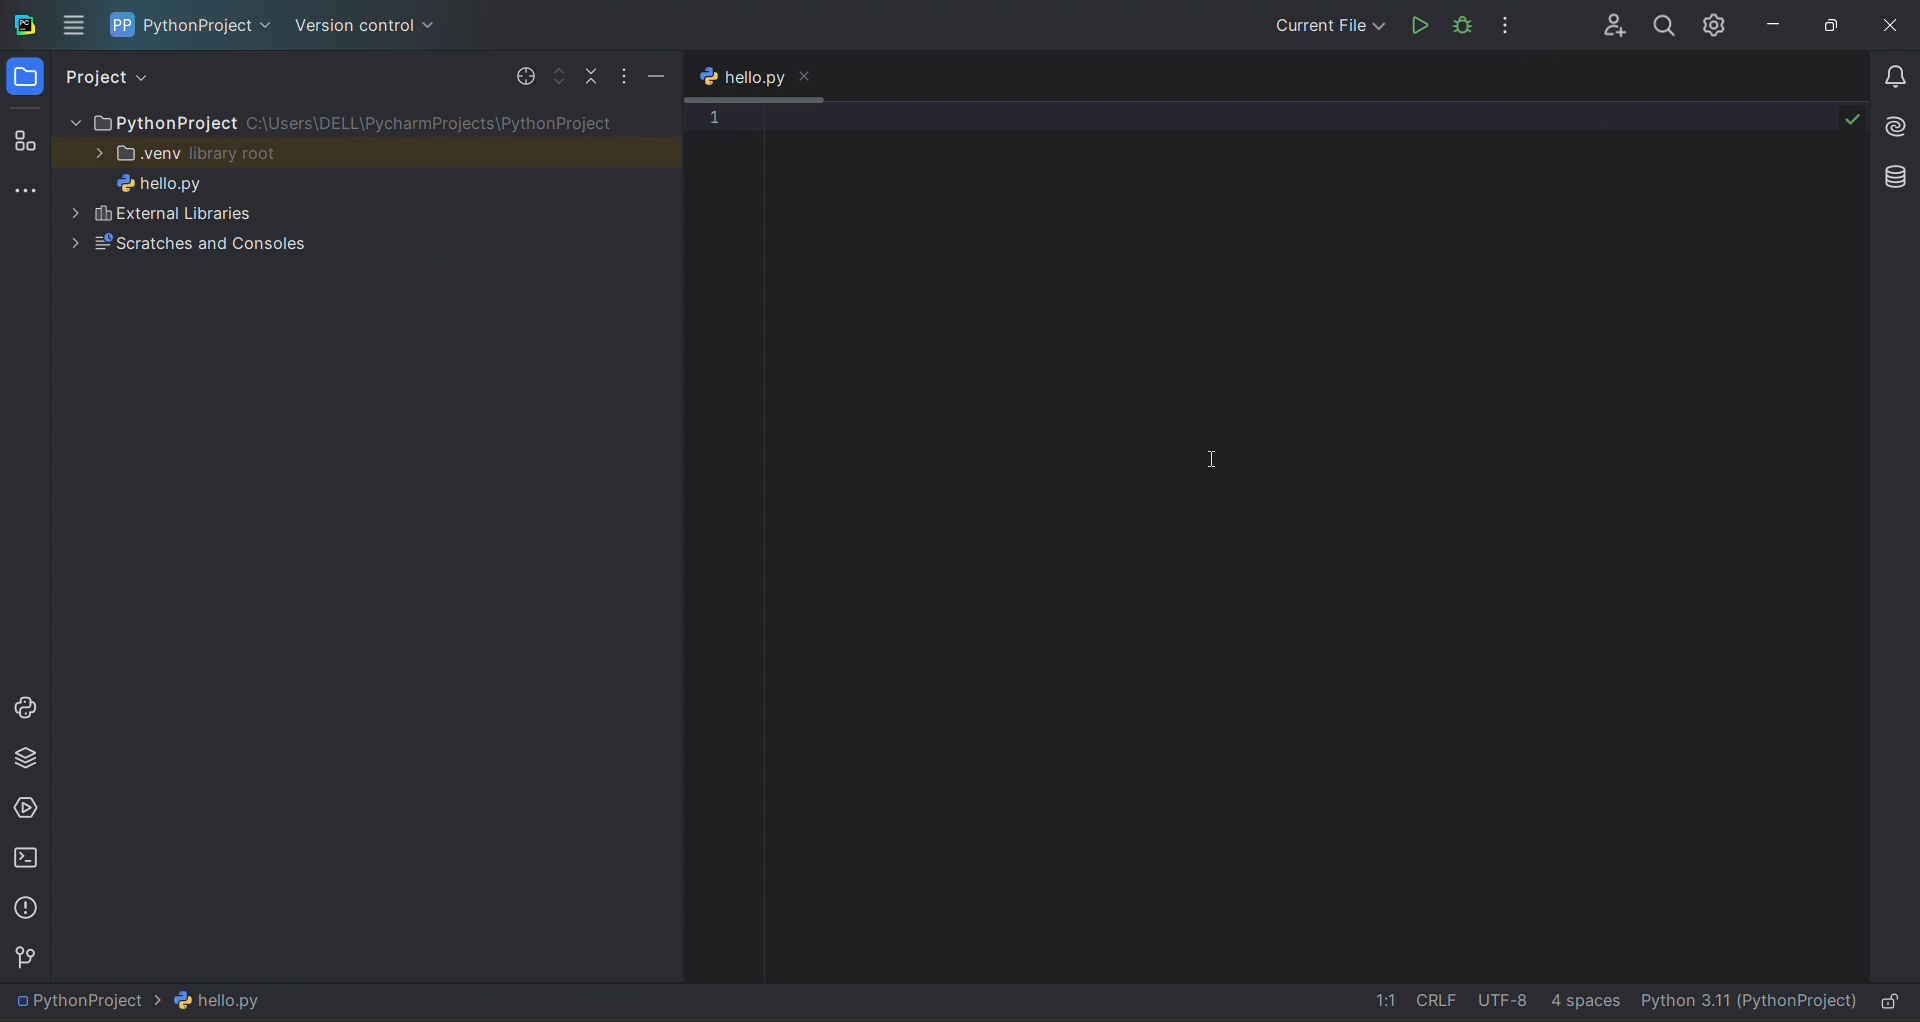 Image resolution: width=1920 pixels, height=1022 pixels. What do you see at coordinates (1841, 23) in the screenshot?
I see `maximize` at bounding box center [1841, 23].